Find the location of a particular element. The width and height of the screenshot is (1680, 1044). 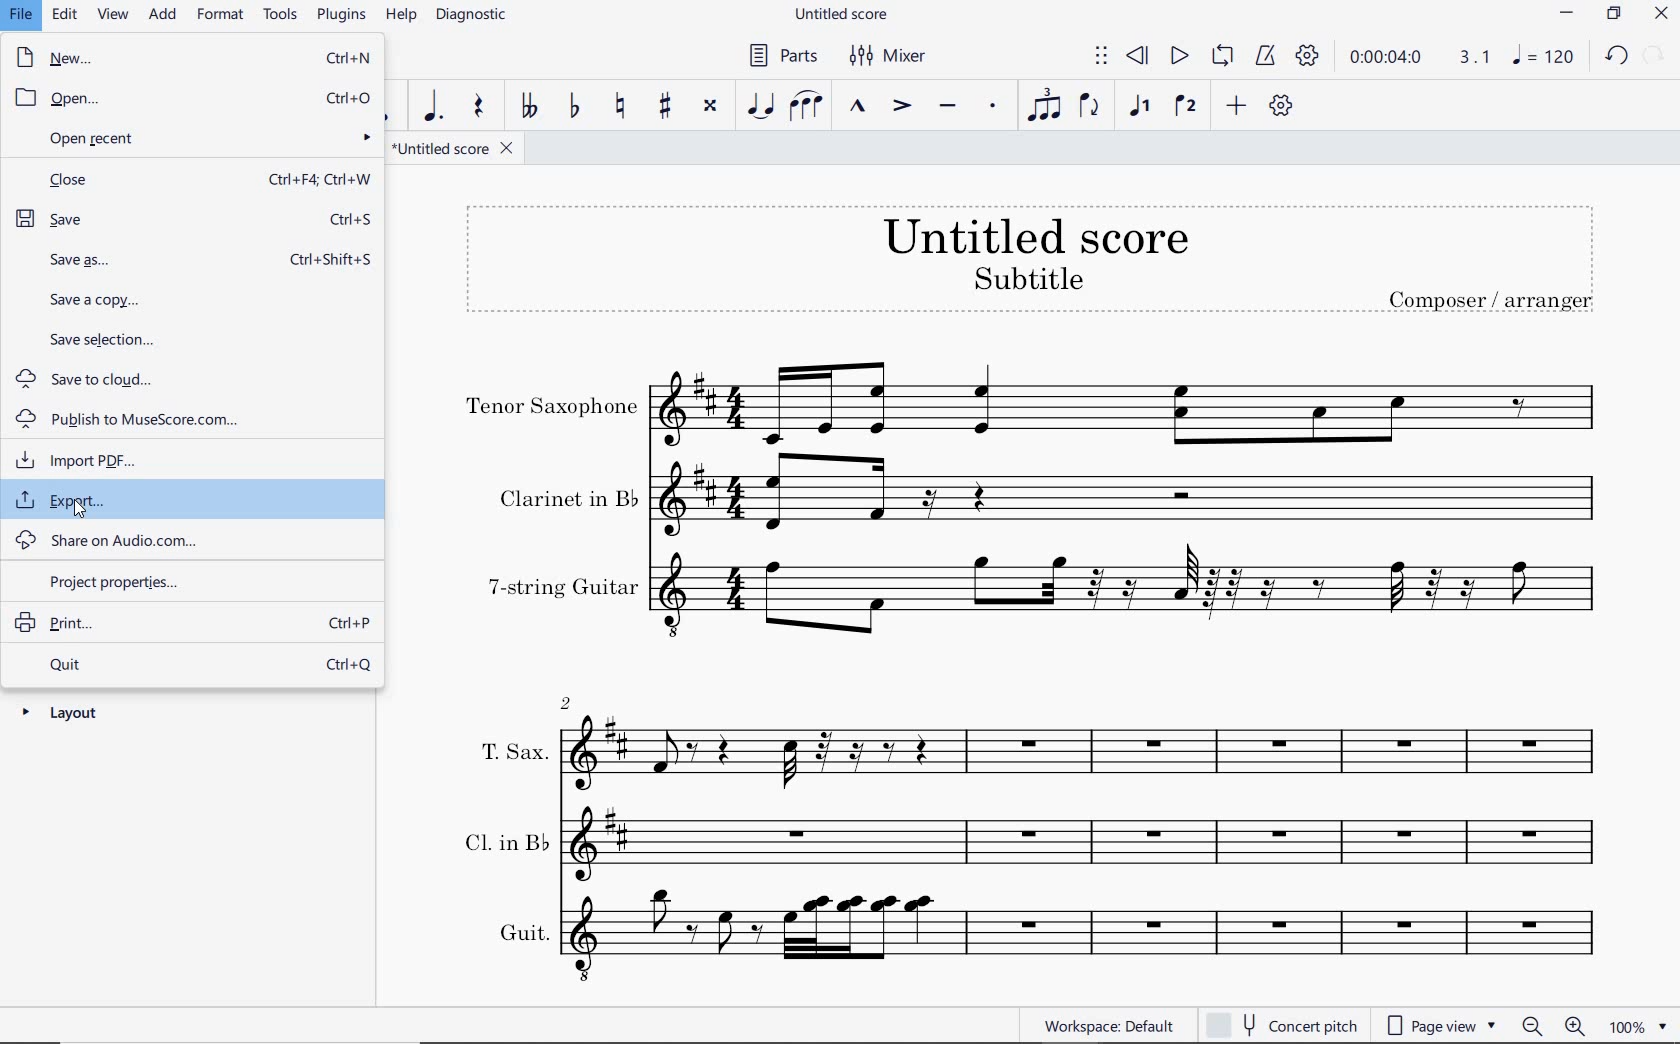

PLAY TIME is located at coordinates (1420, 58).